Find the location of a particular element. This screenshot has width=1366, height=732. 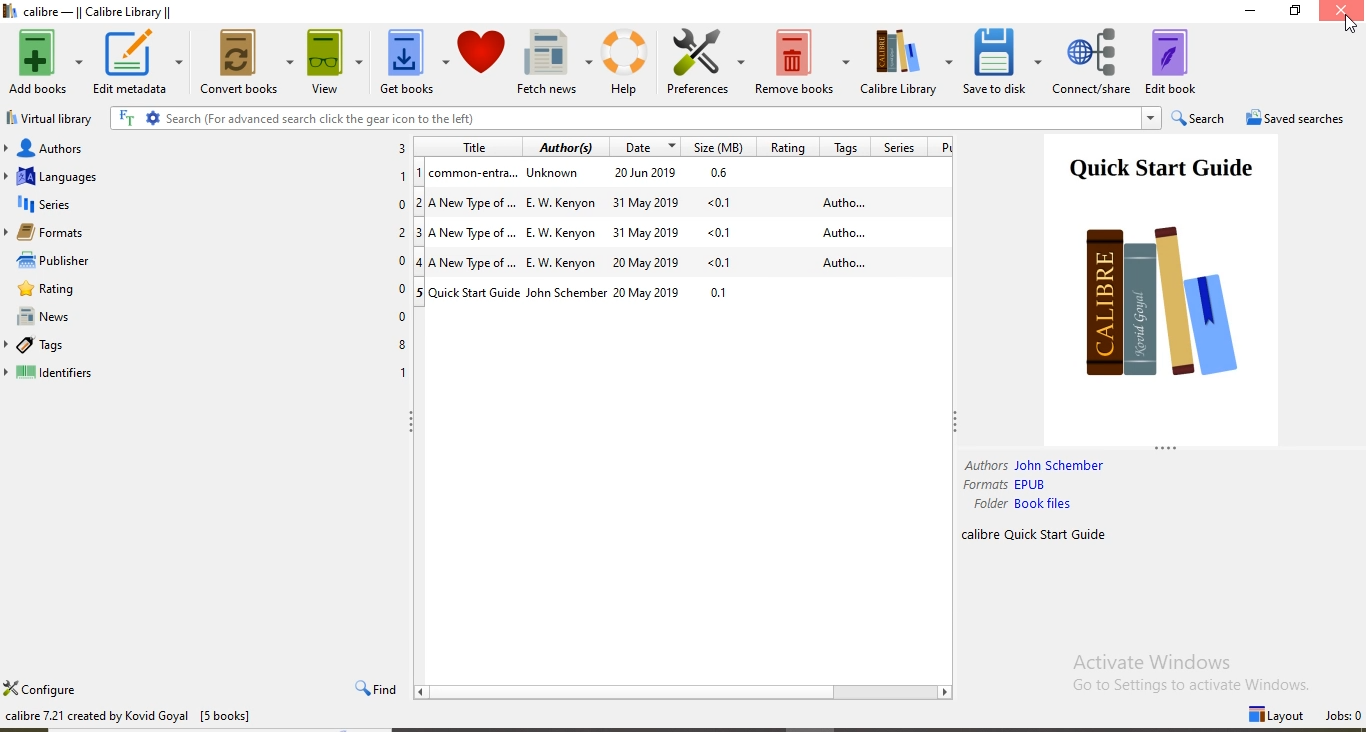

5 is located at coordinates (420, 291).